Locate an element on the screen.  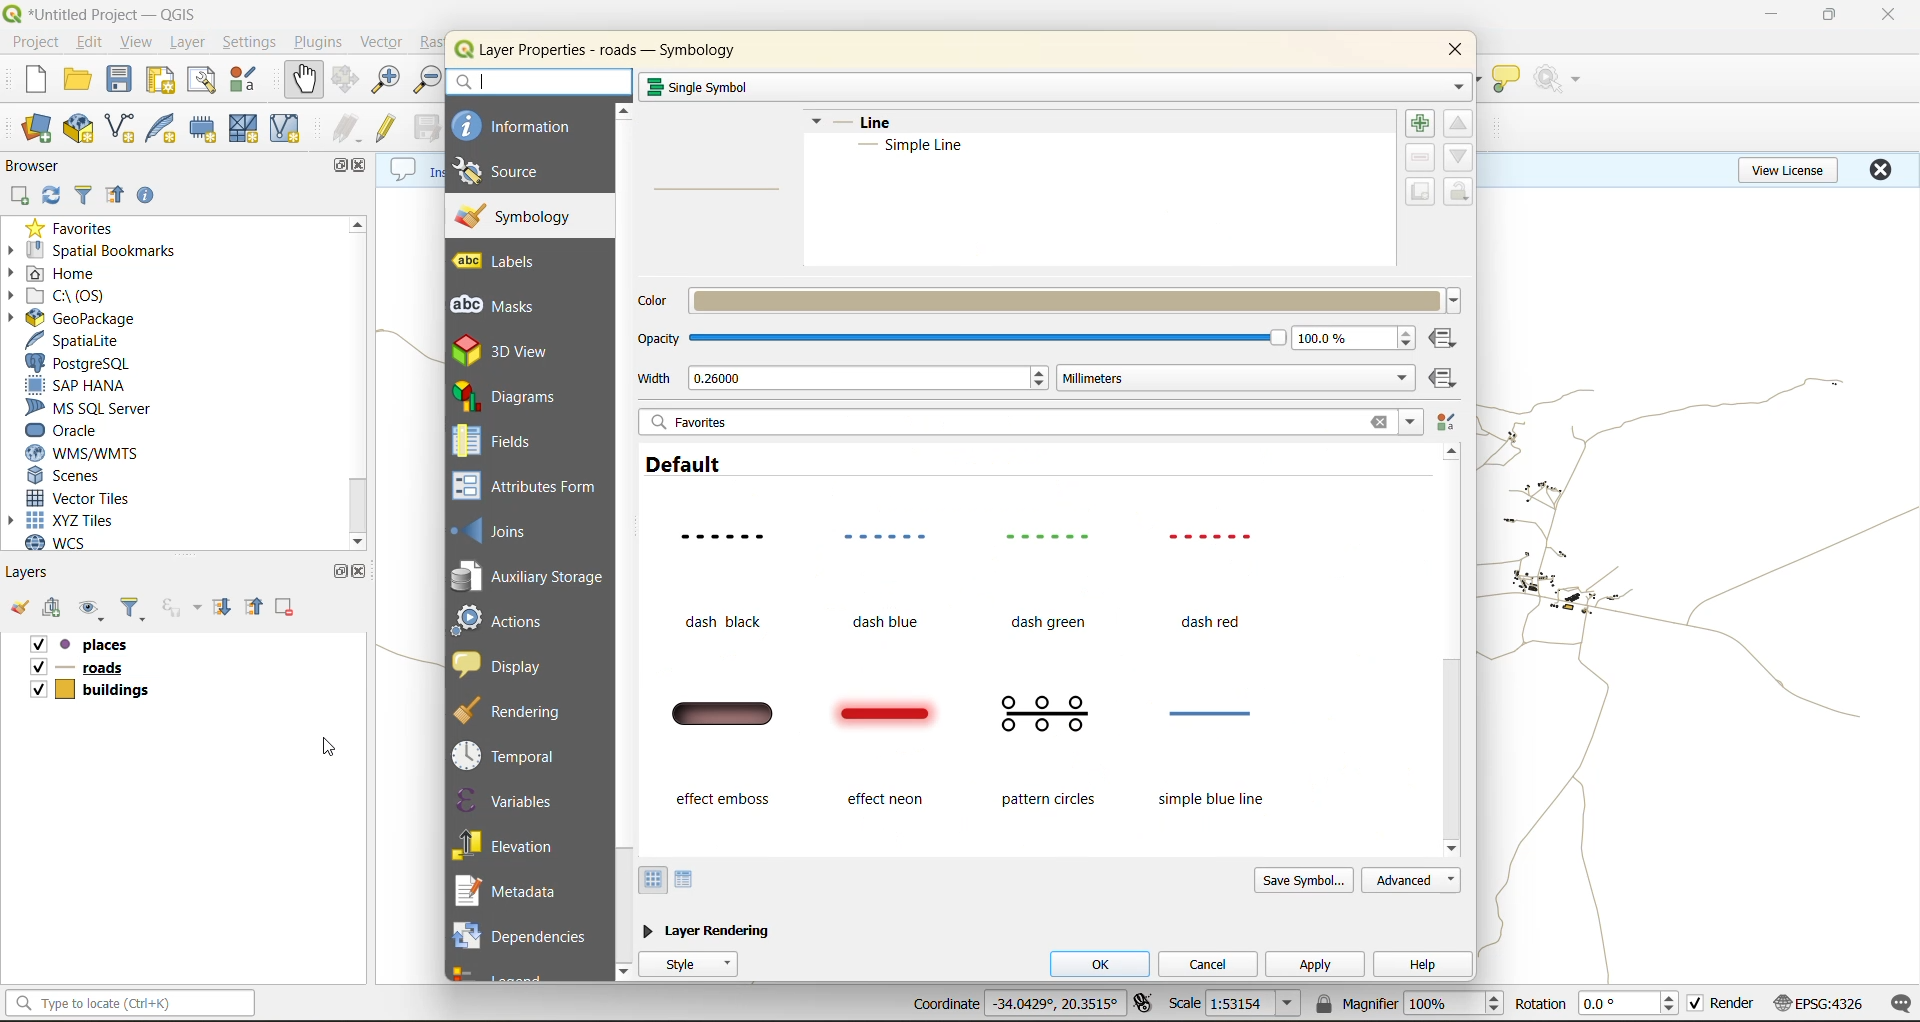
settings is located at coordinates (252, 43).